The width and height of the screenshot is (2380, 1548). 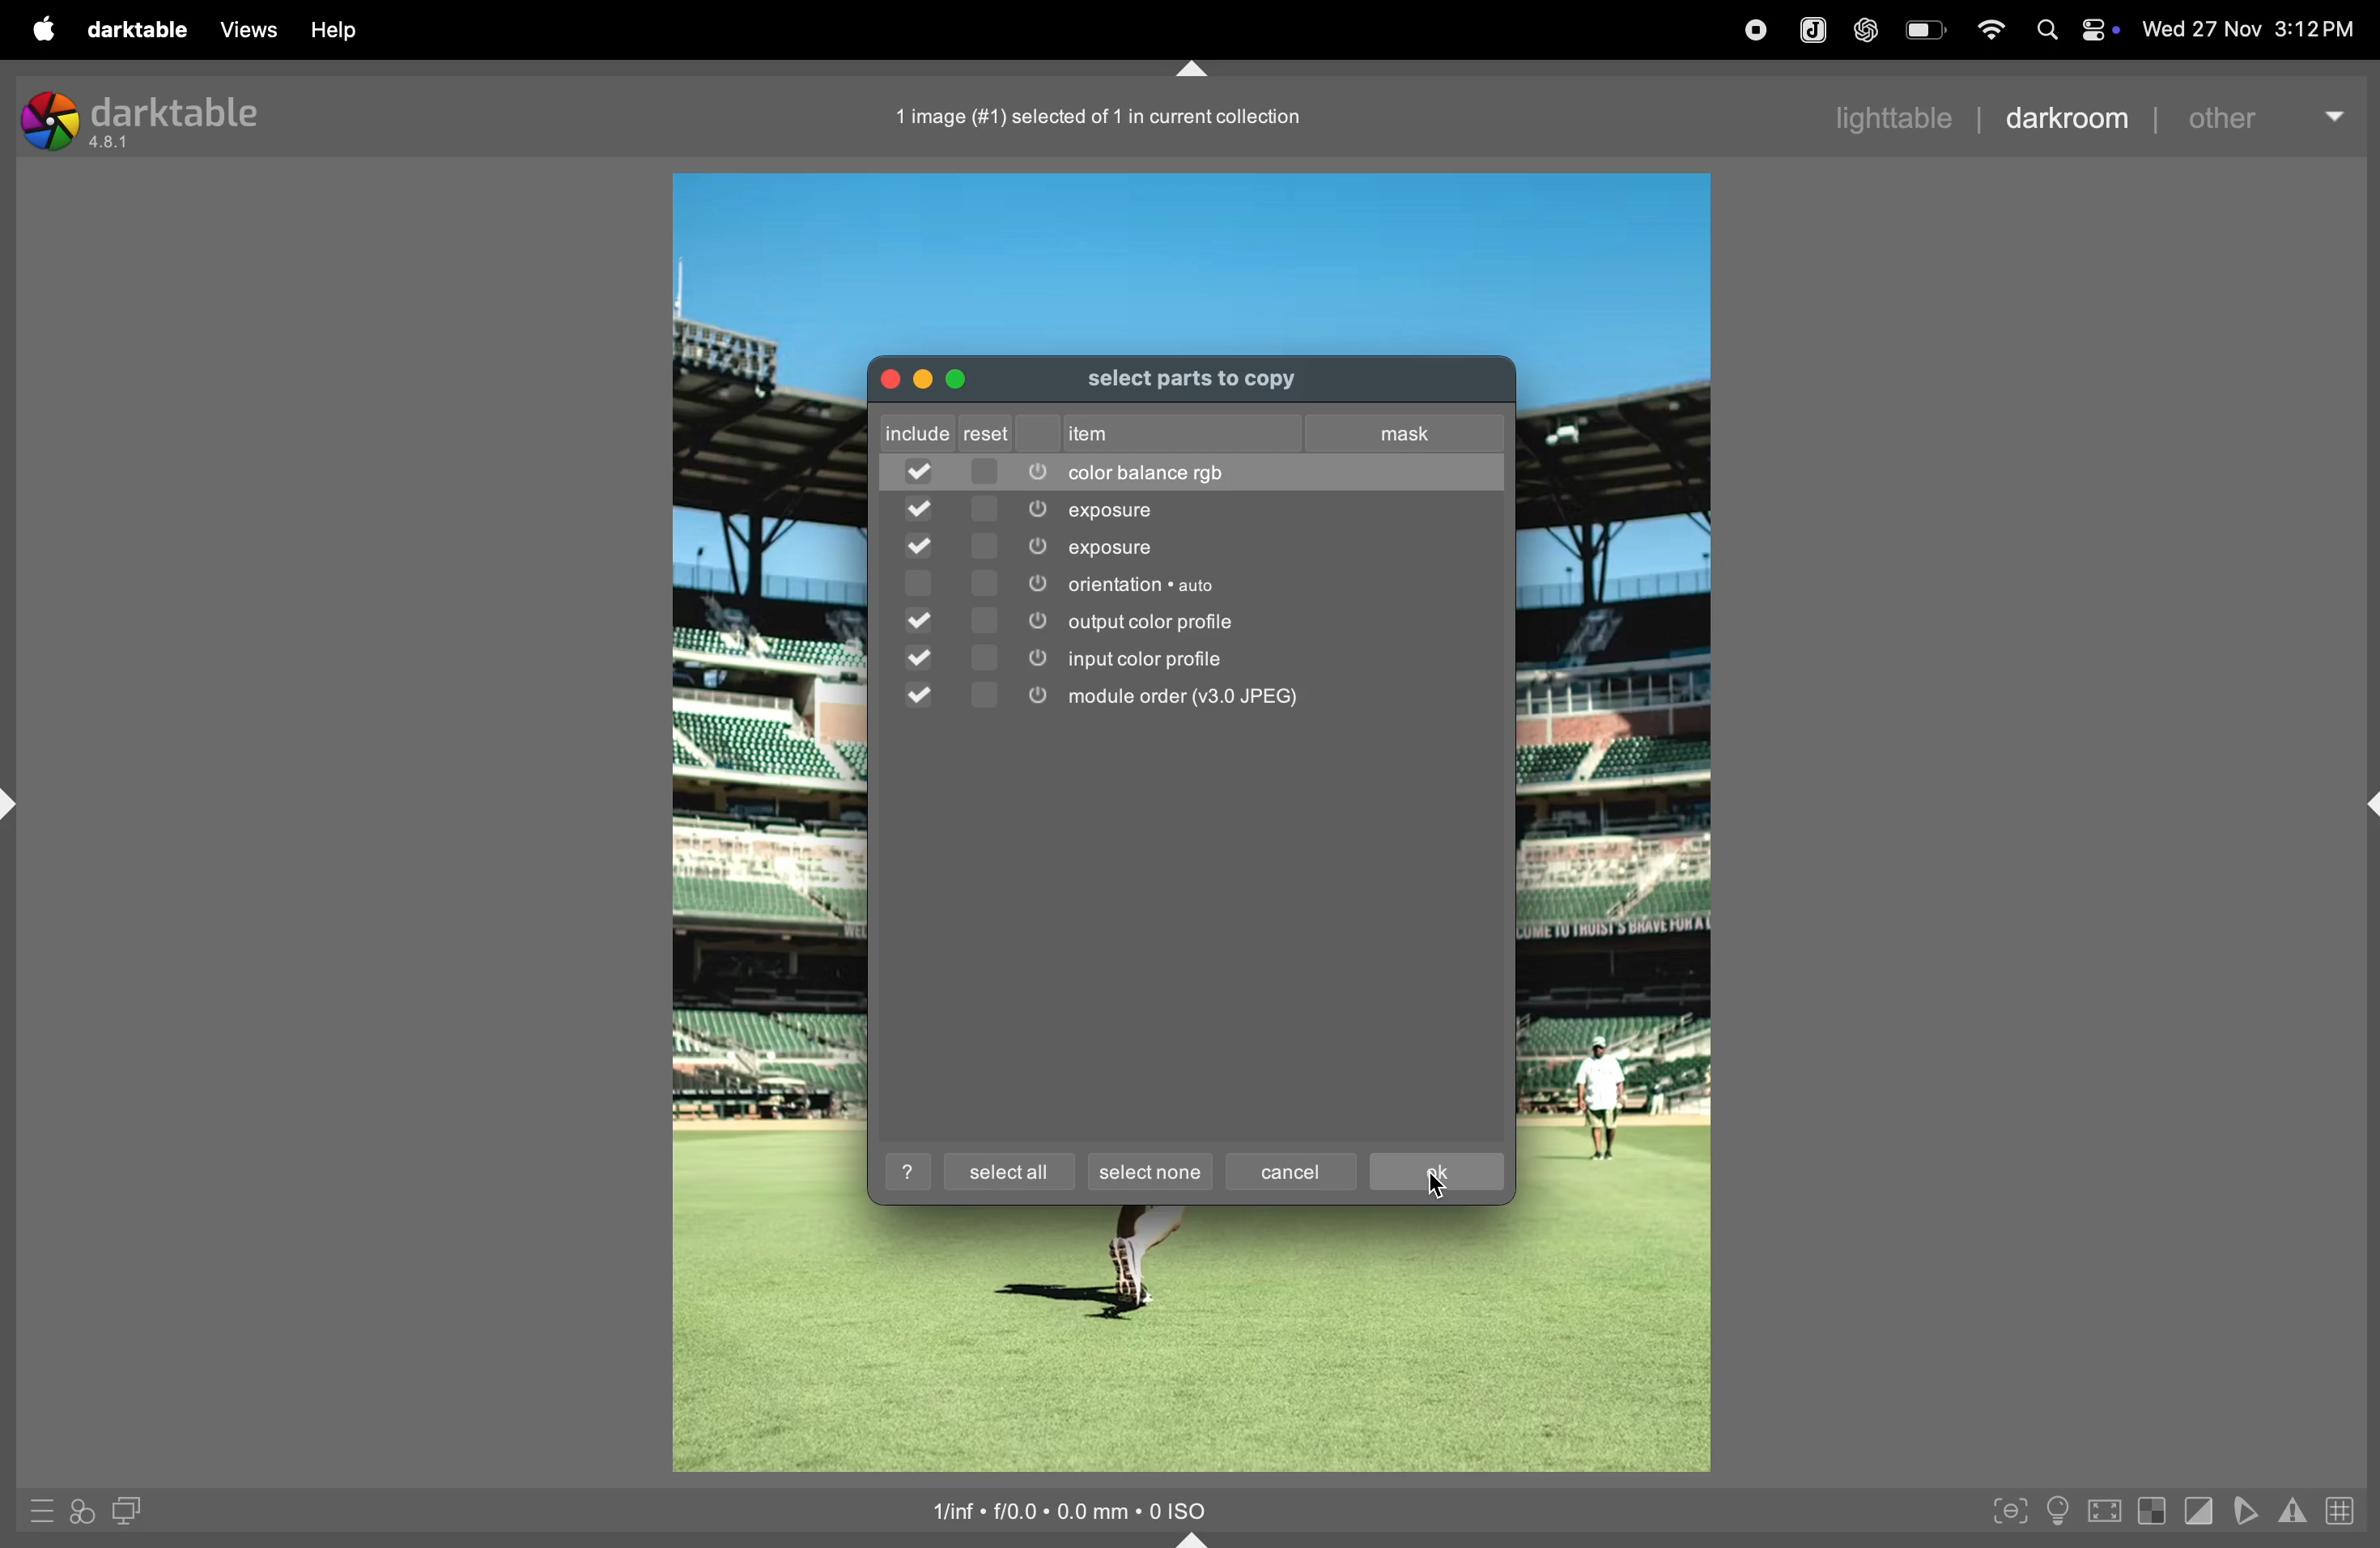 I want to click on select all, so click(x=1006, y=1170).